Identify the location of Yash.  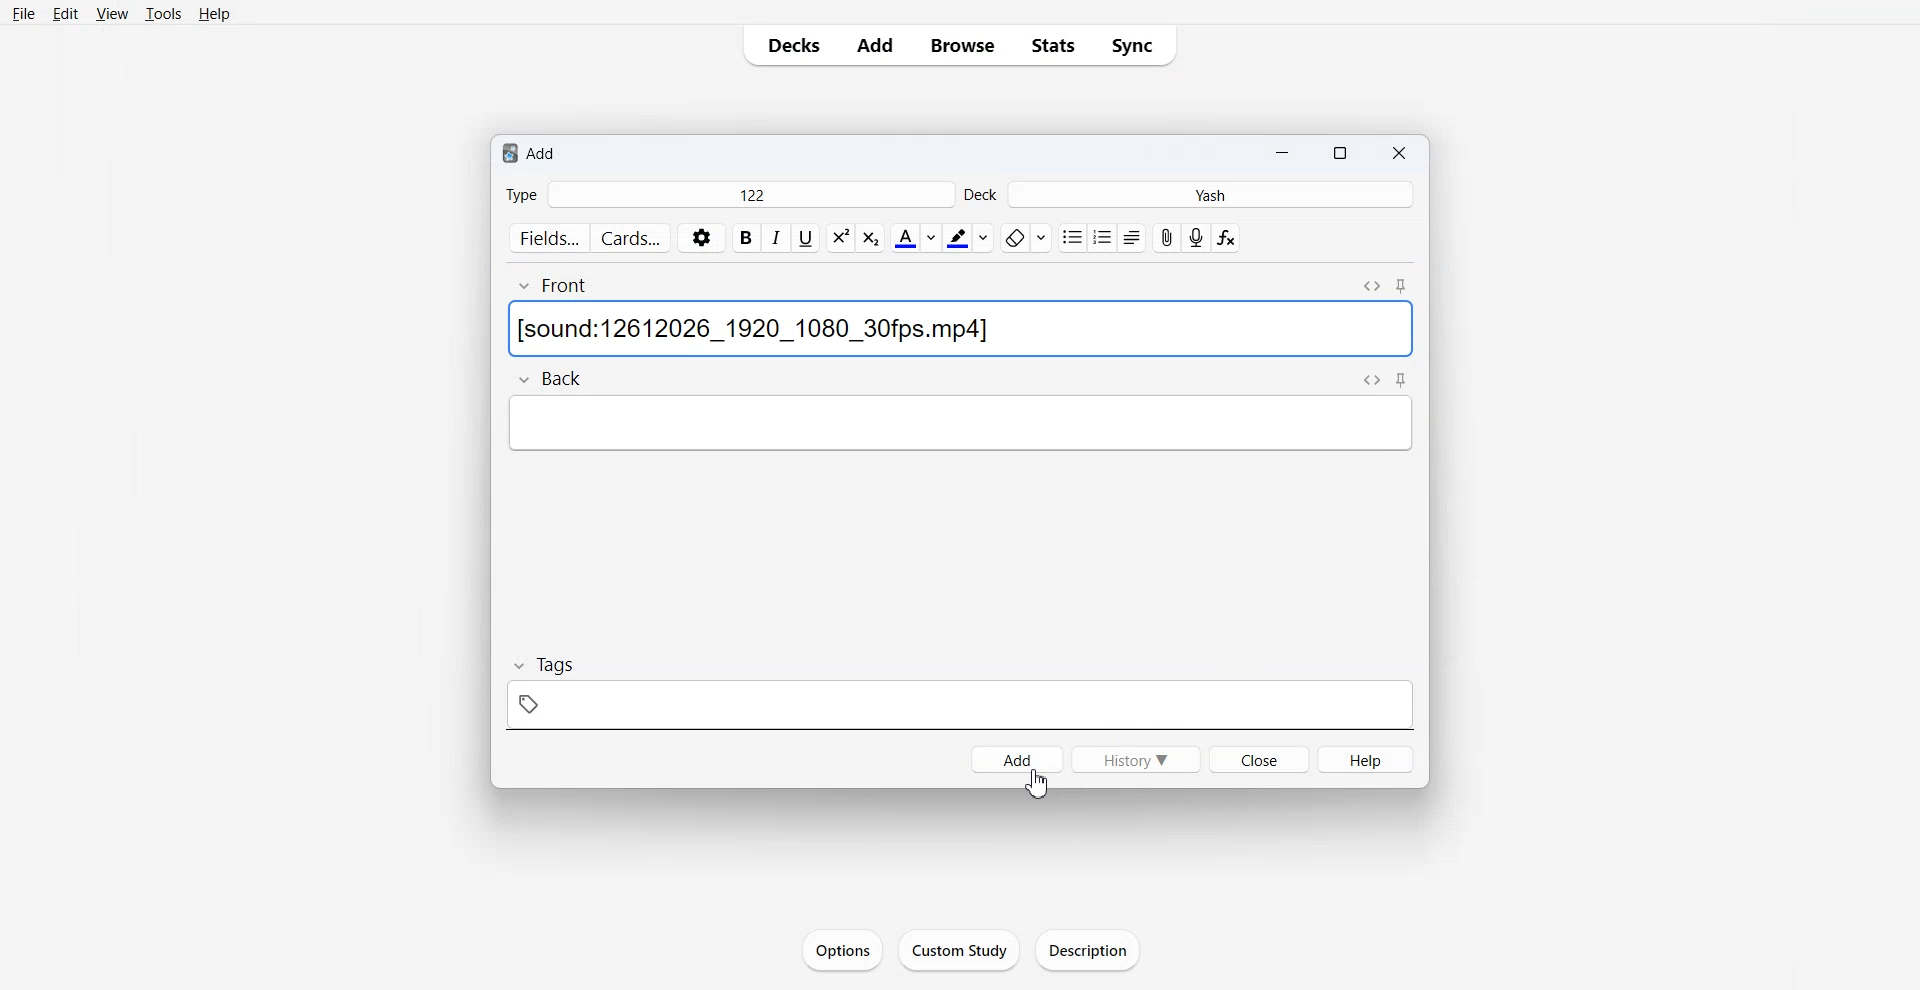
(1209, 194).